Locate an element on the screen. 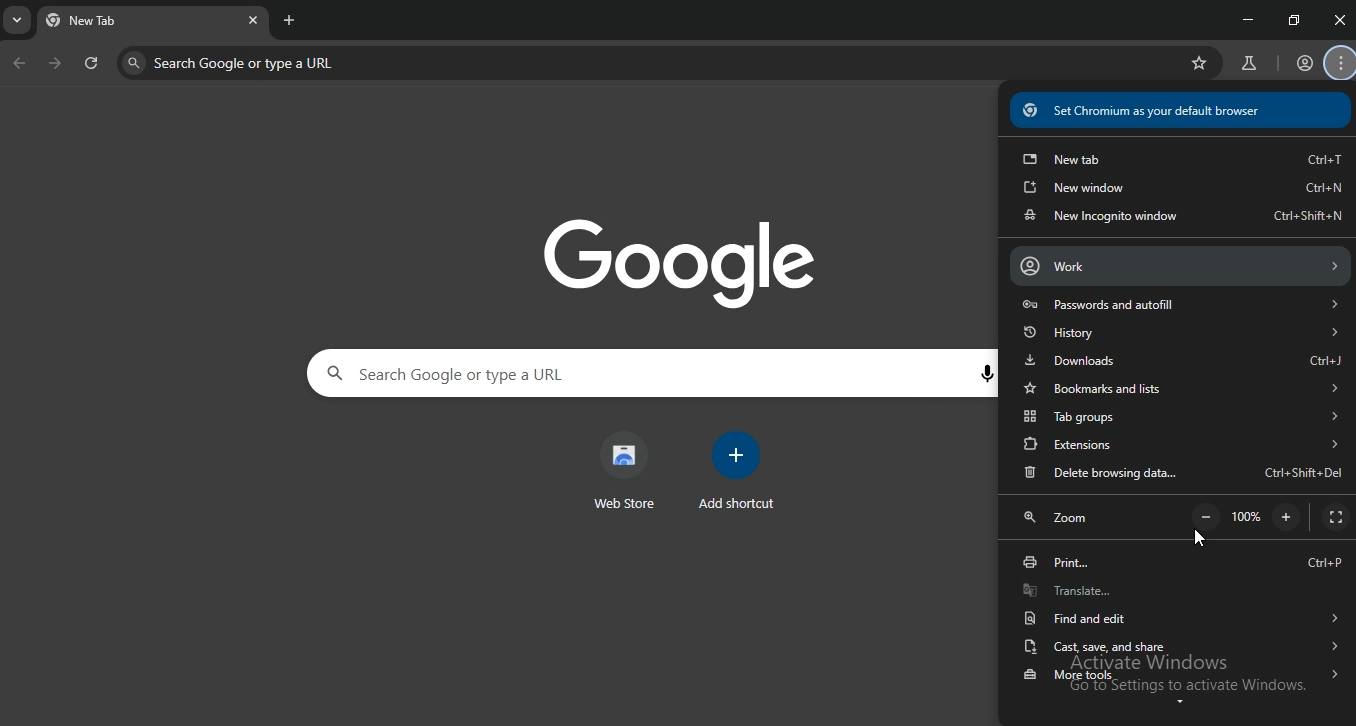 The image size is (1356, 726). web store is located at coordinates (625, 471).